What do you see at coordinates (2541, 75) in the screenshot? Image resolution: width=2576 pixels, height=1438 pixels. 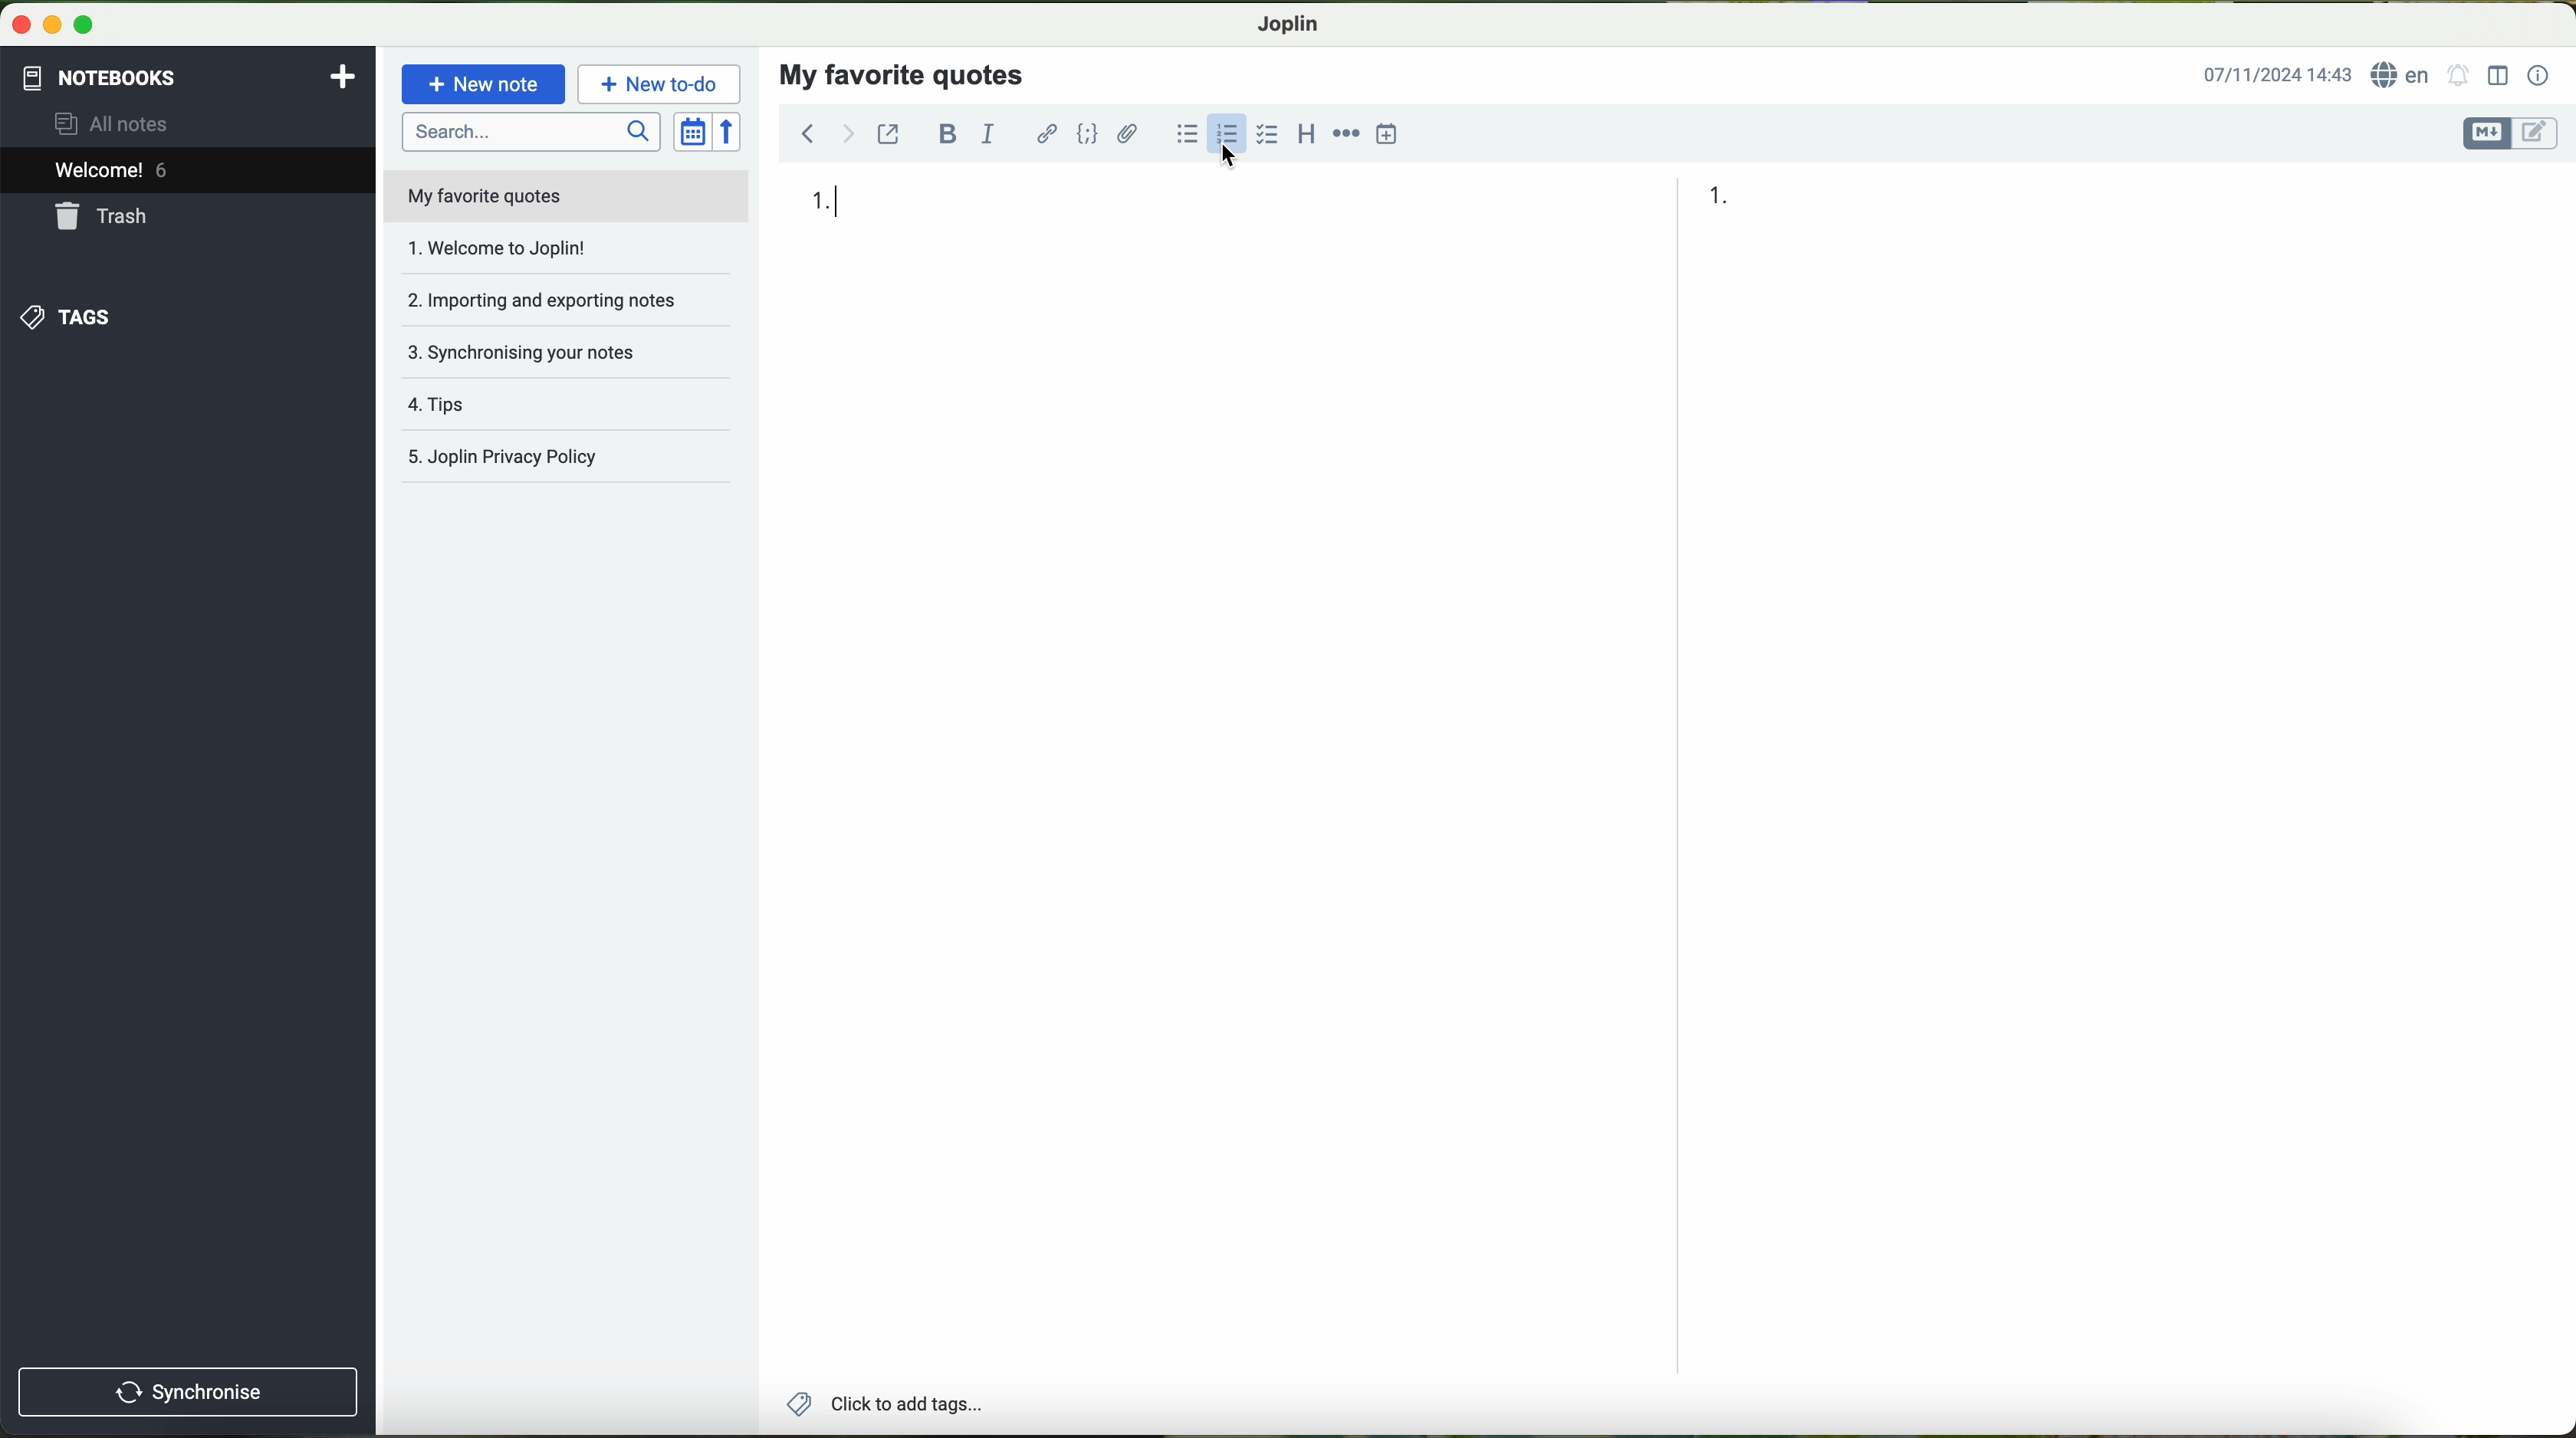 I see `note properties` at bounding box center [2541, 75].